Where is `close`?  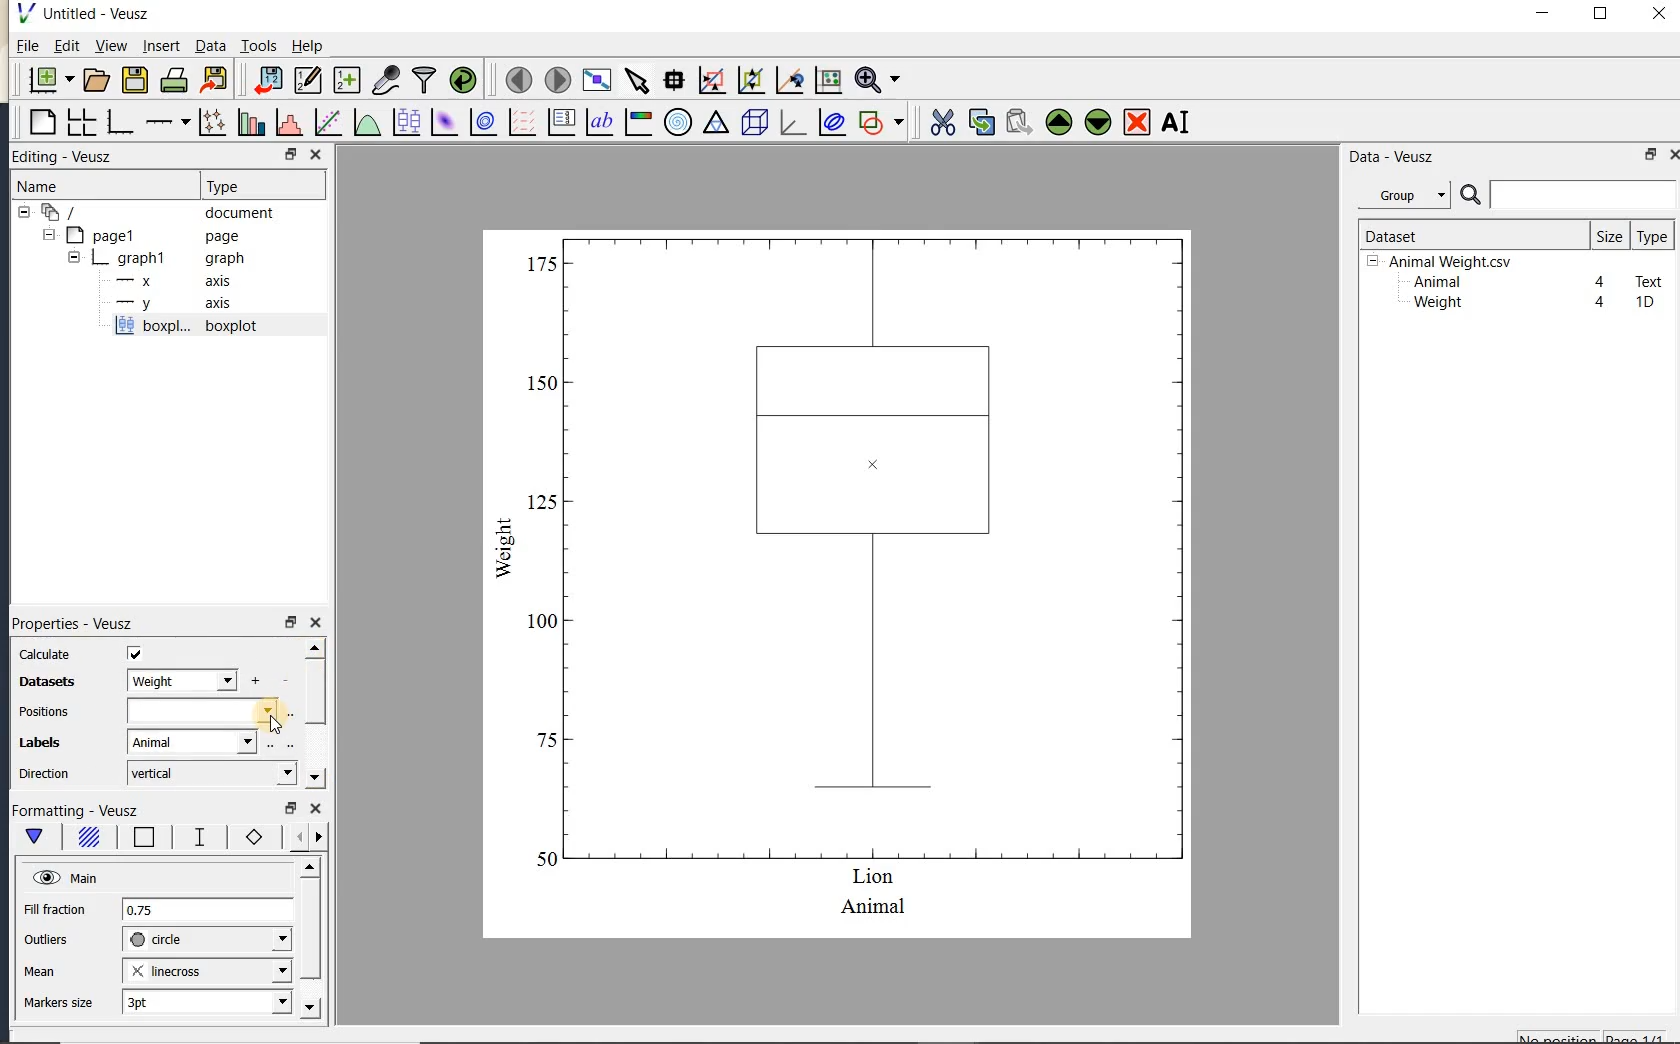
close is located at coordinates (316, 810).